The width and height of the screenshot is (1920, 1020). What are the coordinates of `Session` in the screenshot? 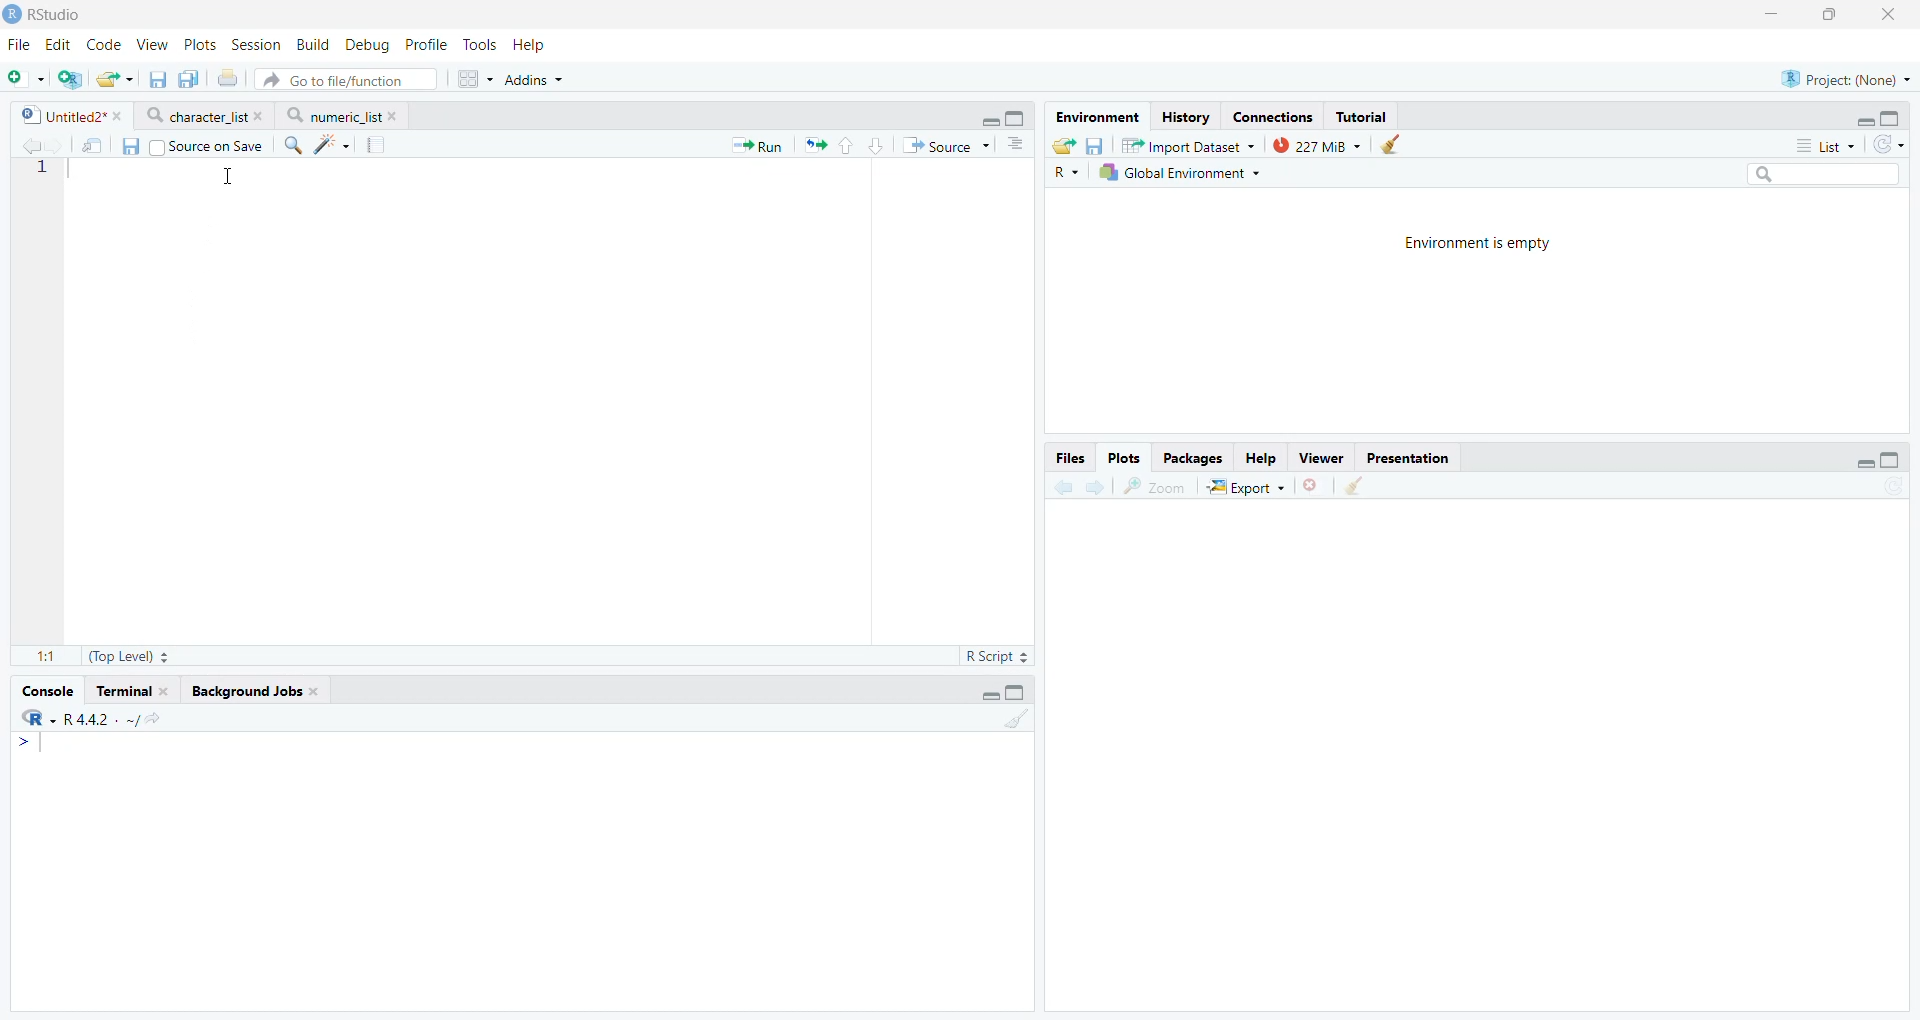 It's located at (257, 43).